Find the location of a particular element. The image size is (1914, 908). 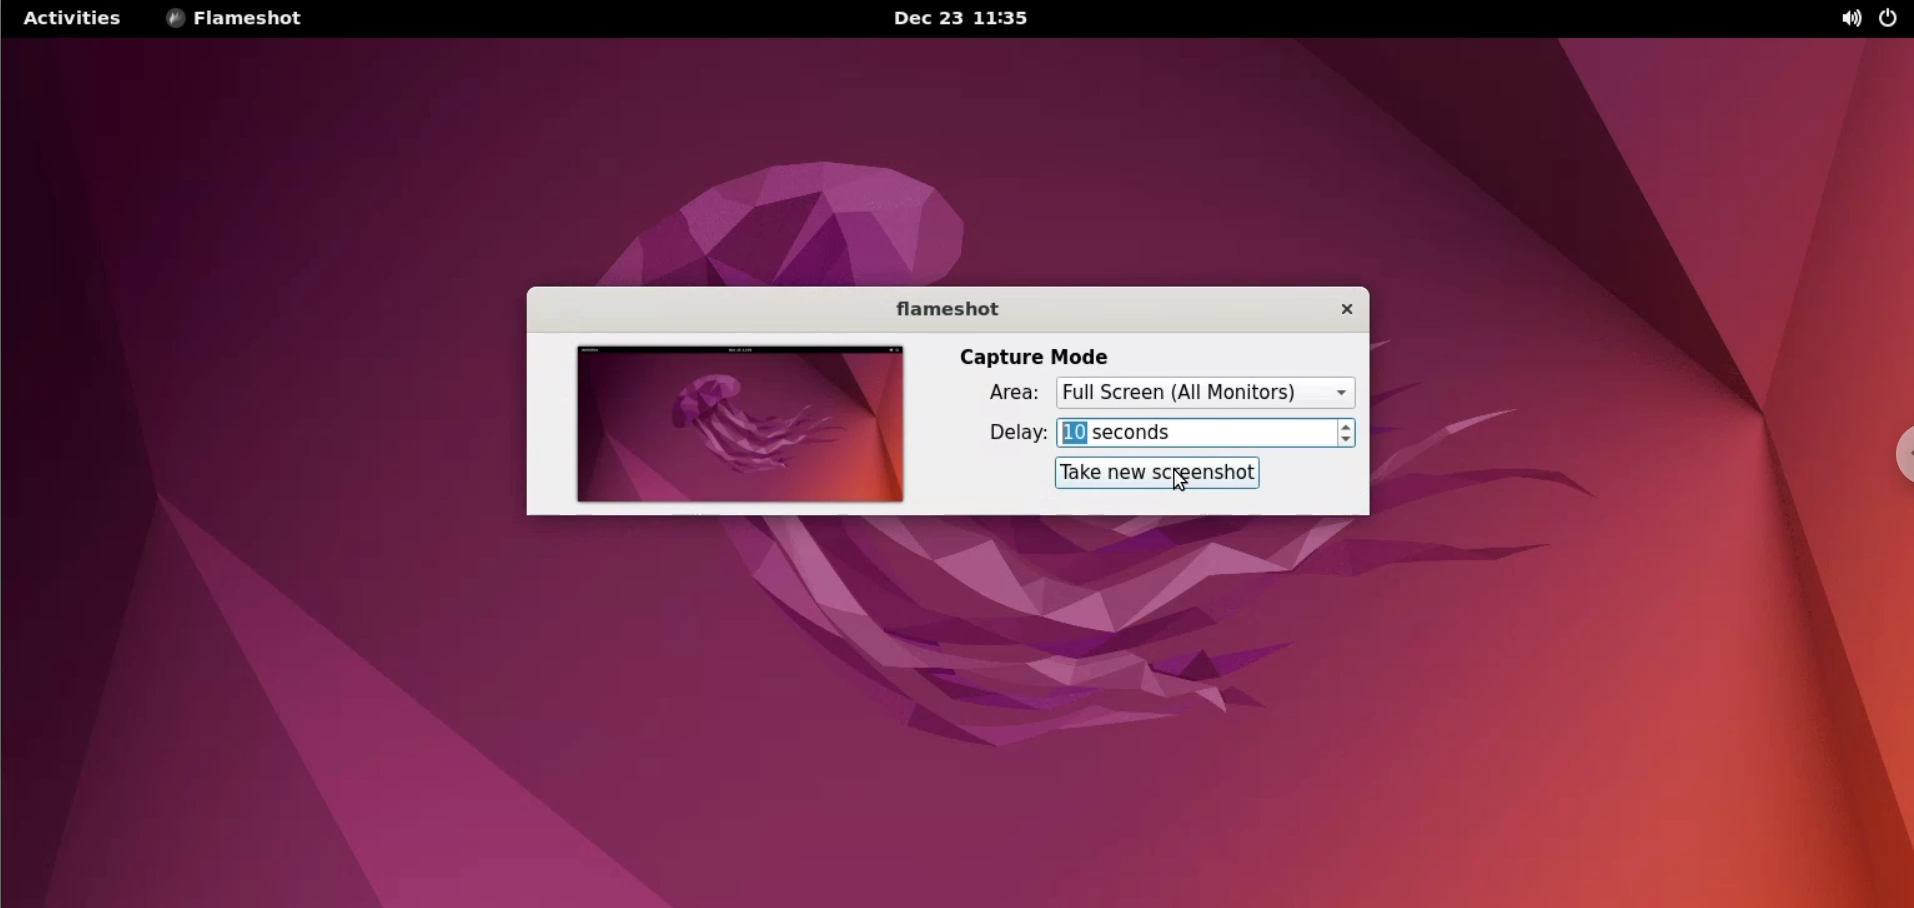

selected capture area is located at coordinates (1206, 393).